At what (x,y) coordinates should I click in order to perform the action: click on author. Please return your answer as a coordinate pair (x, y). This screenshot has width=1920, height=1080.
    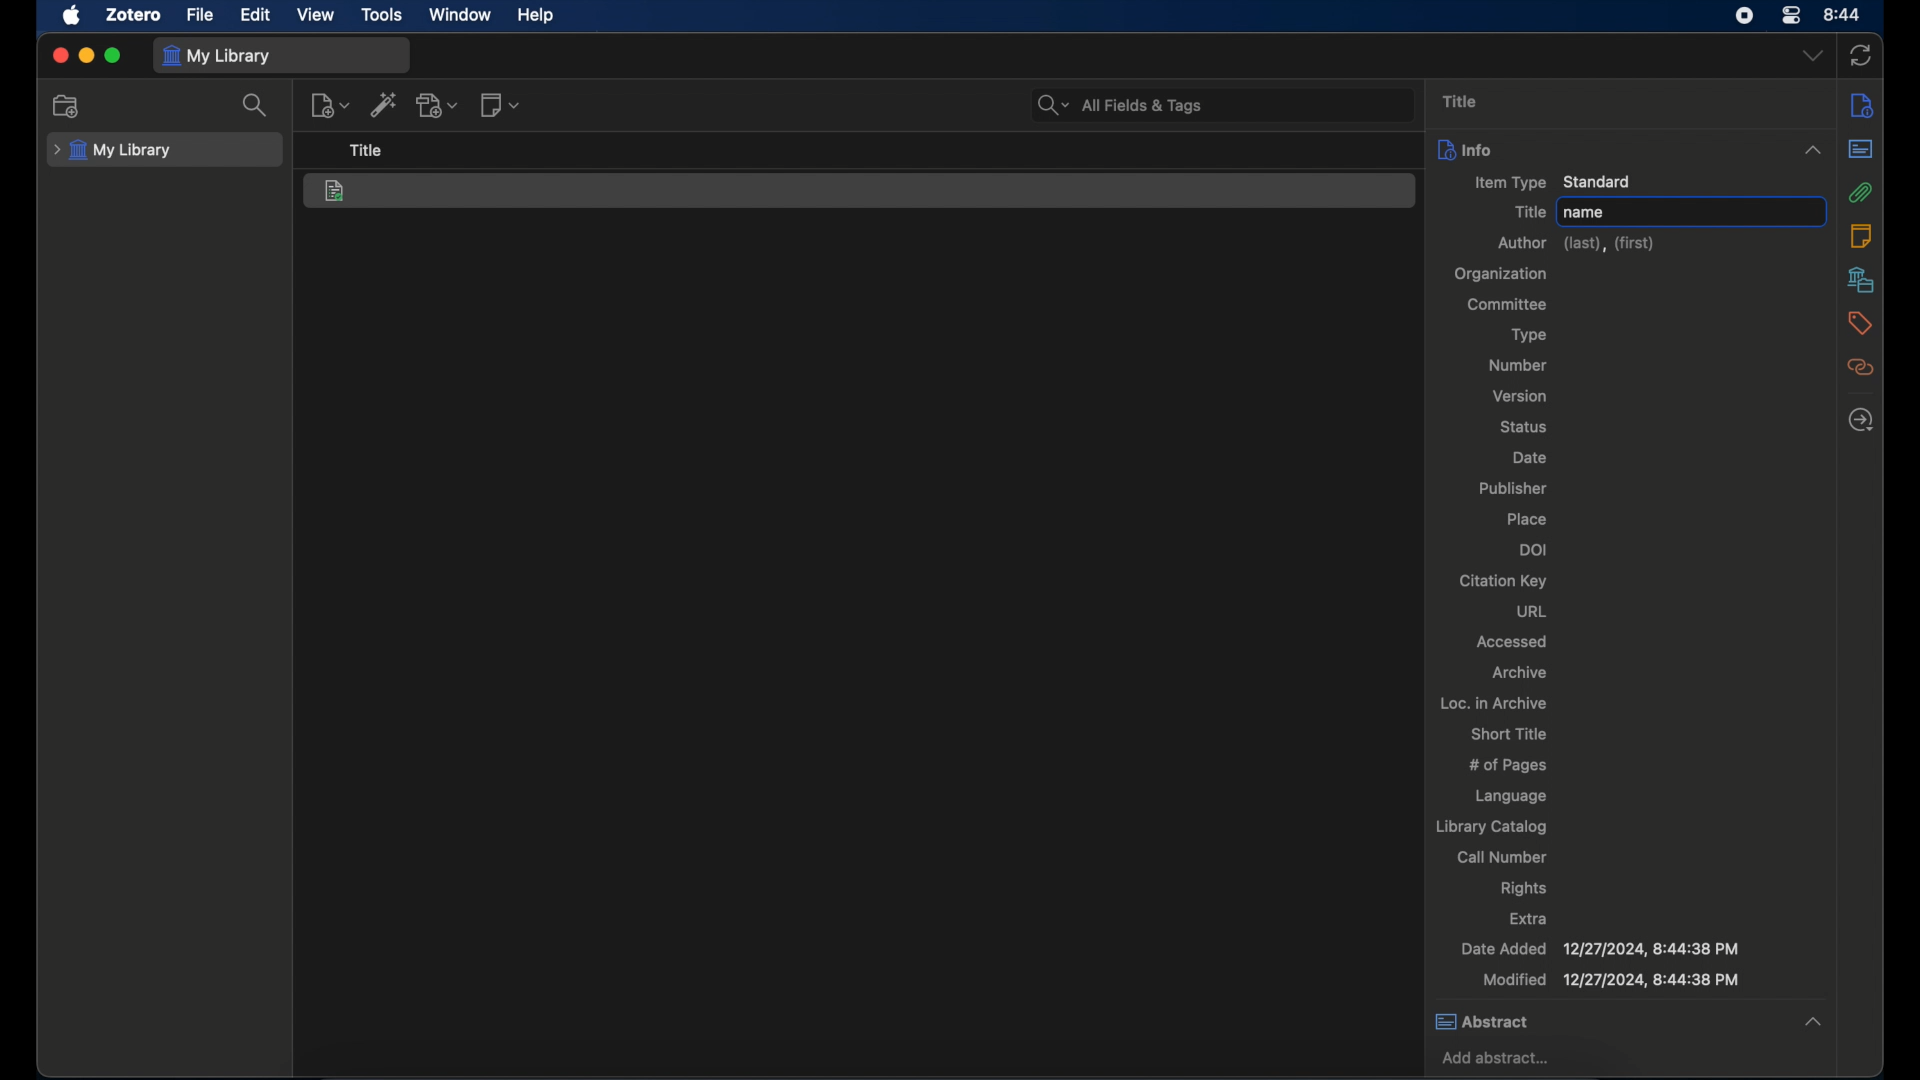
    Looking at the image, I should click on (1573, 244).